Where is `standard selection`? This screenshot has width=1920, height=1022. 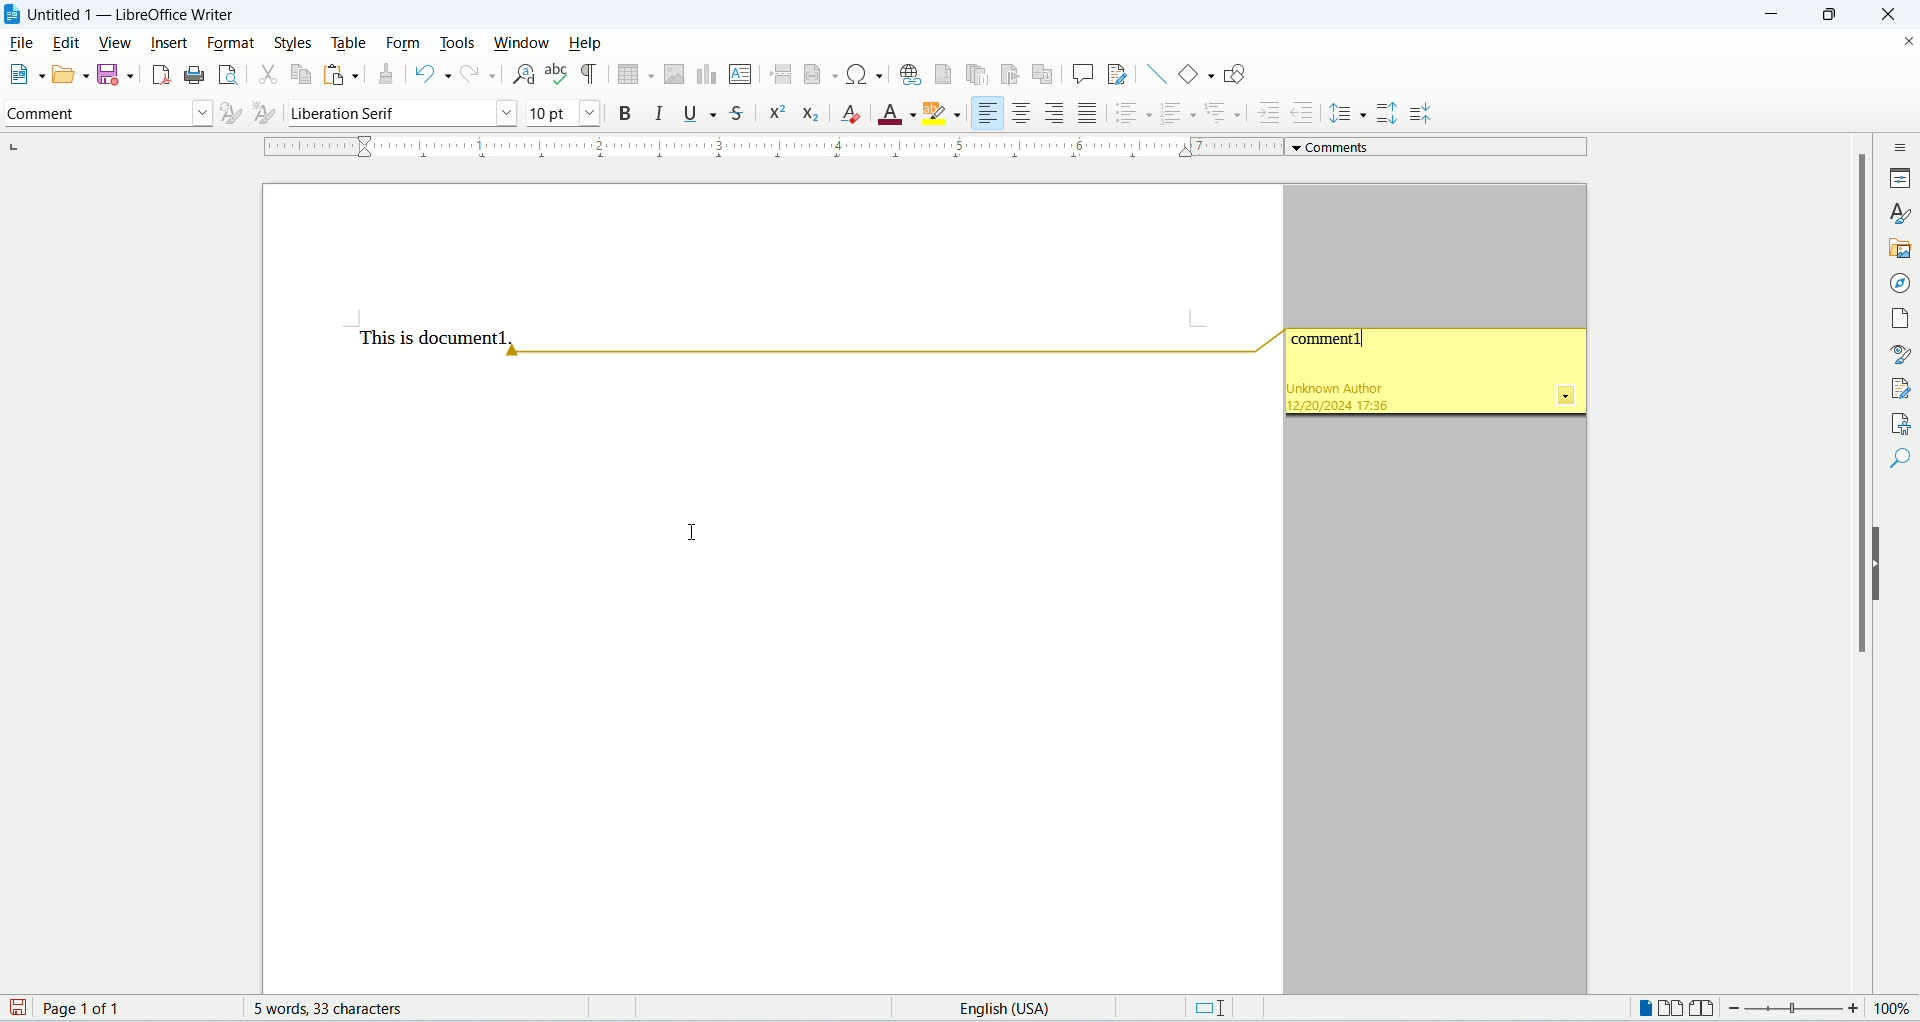 standard selection is located at coordinates (1215, 1007).